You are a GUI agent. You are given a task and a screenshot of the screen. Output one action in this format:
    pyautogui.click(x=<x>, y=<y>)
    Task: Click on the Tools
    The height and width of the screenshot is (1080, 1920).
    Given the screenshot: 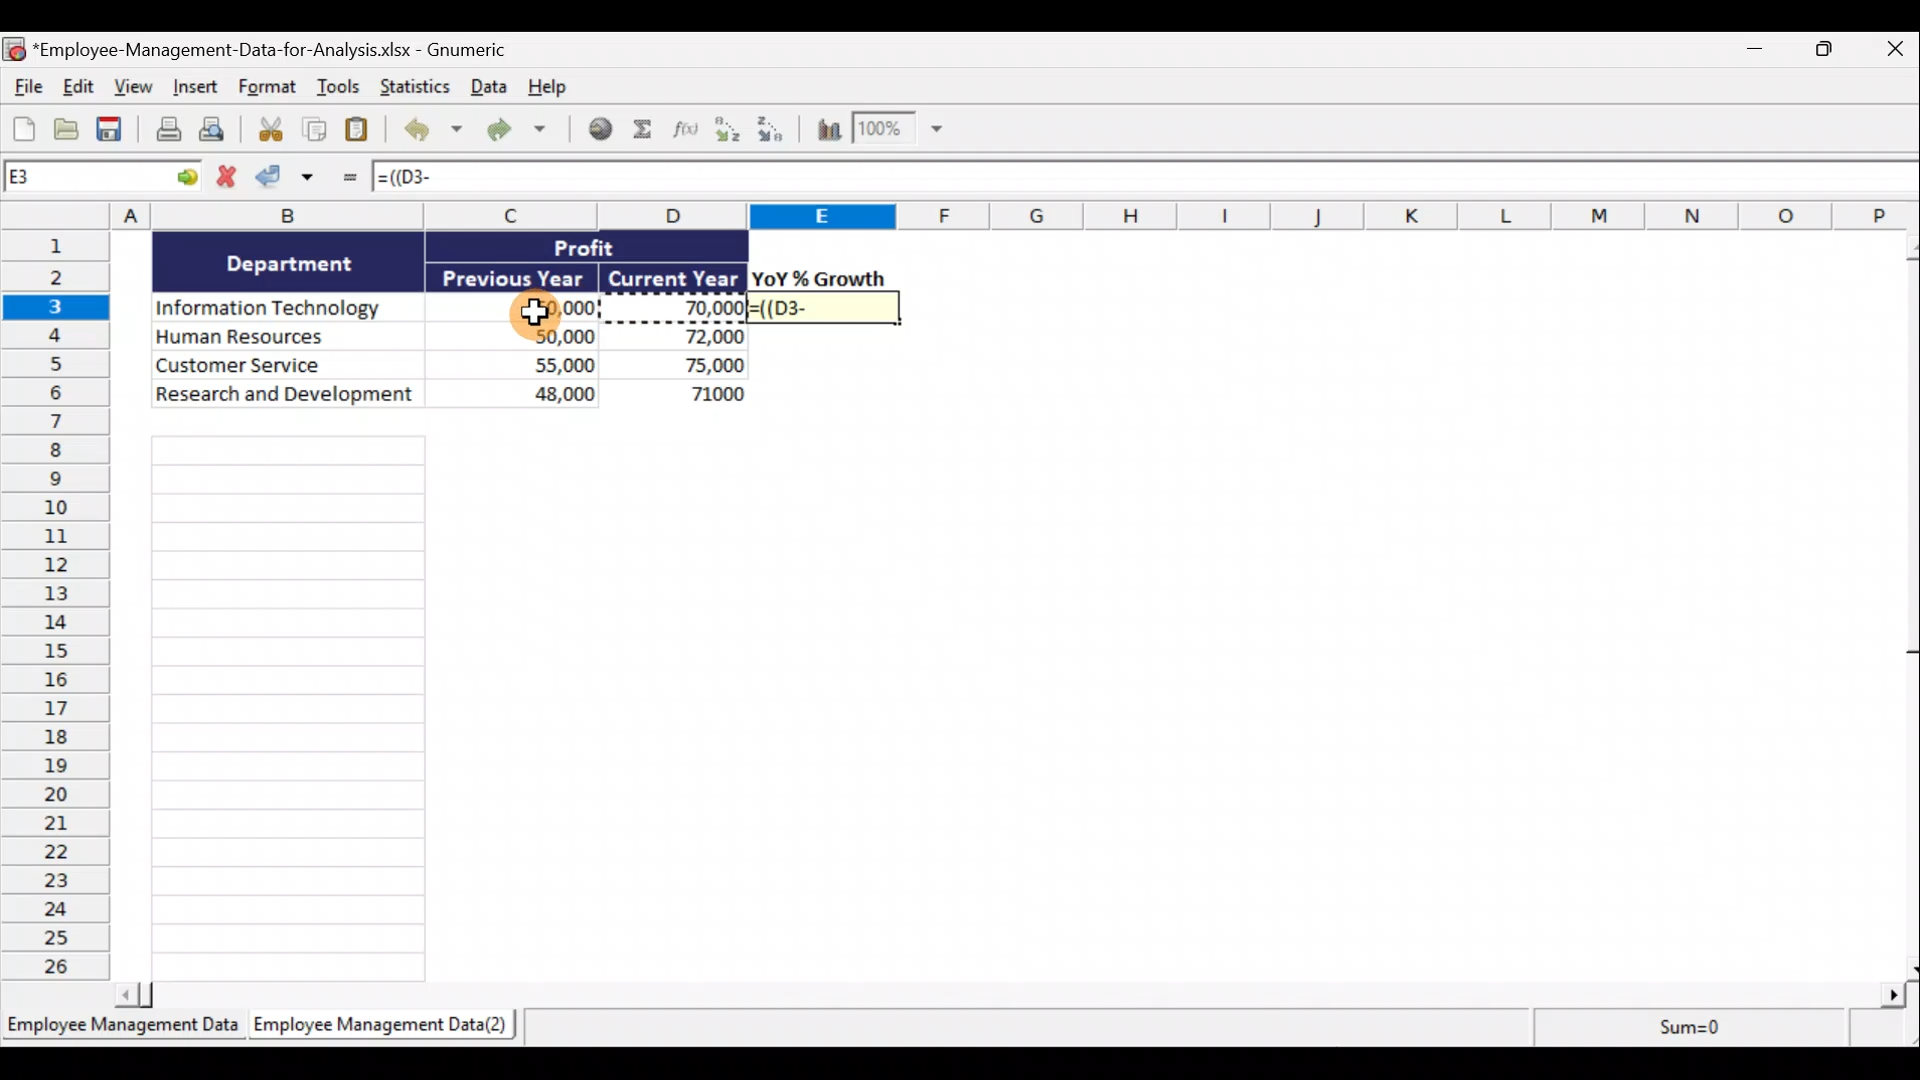 What is the action you would take?
    pyautogui.click(x=341, y=90)
    